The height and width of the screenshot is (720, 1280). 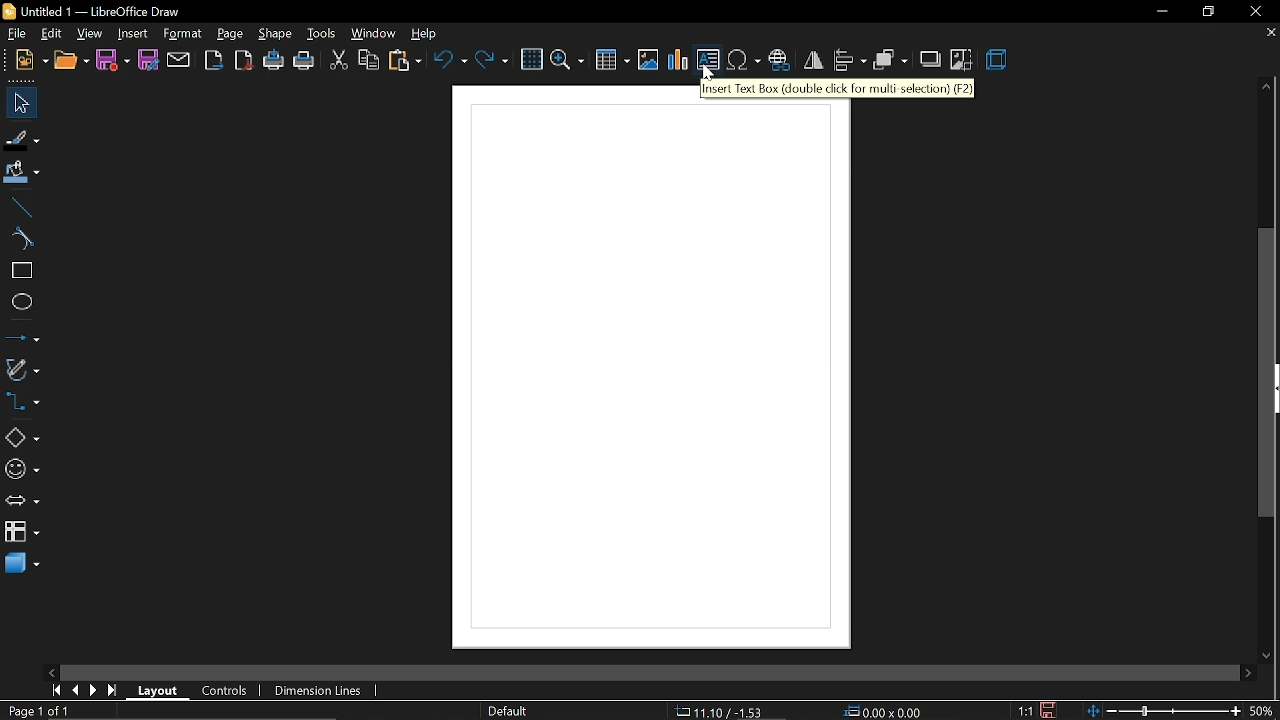 I want to click on tools, so click(x=322, y=35).